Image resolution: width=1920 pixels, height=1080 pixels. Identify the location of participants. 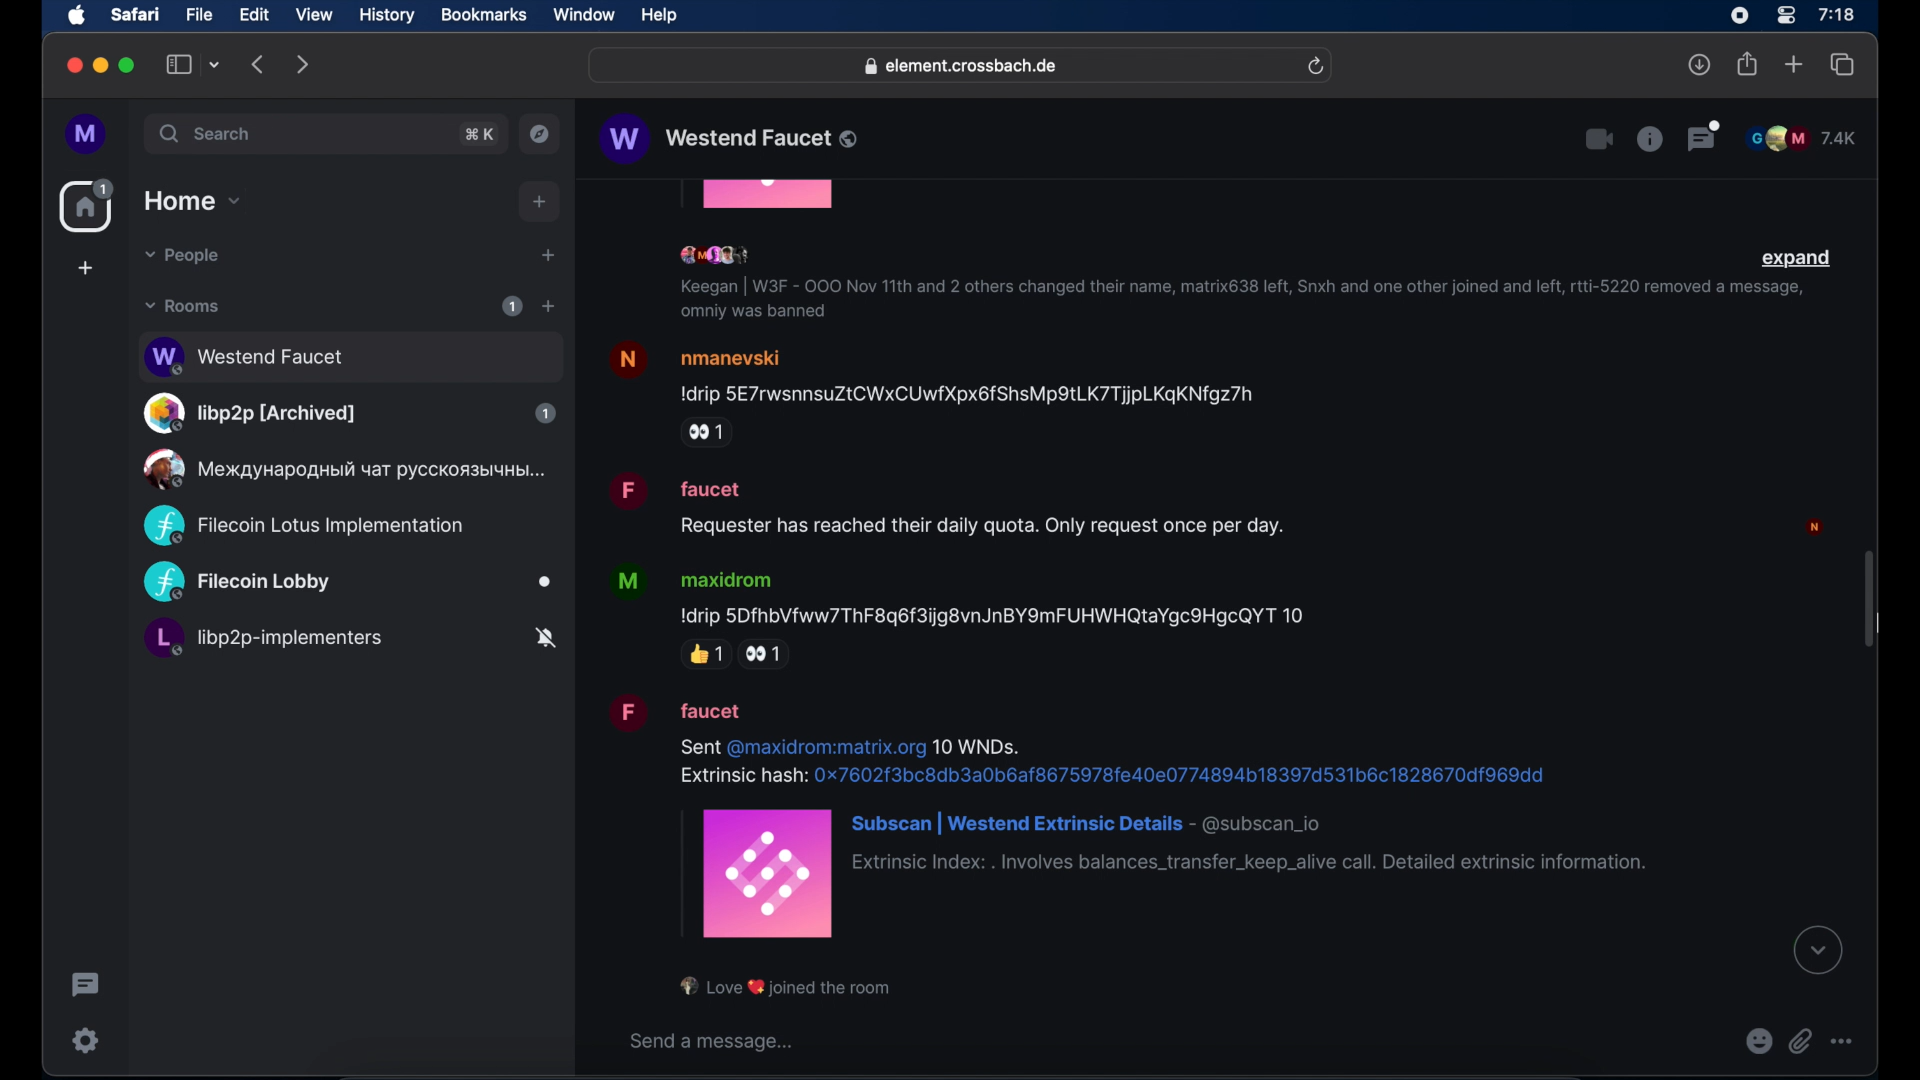
(719, 256).